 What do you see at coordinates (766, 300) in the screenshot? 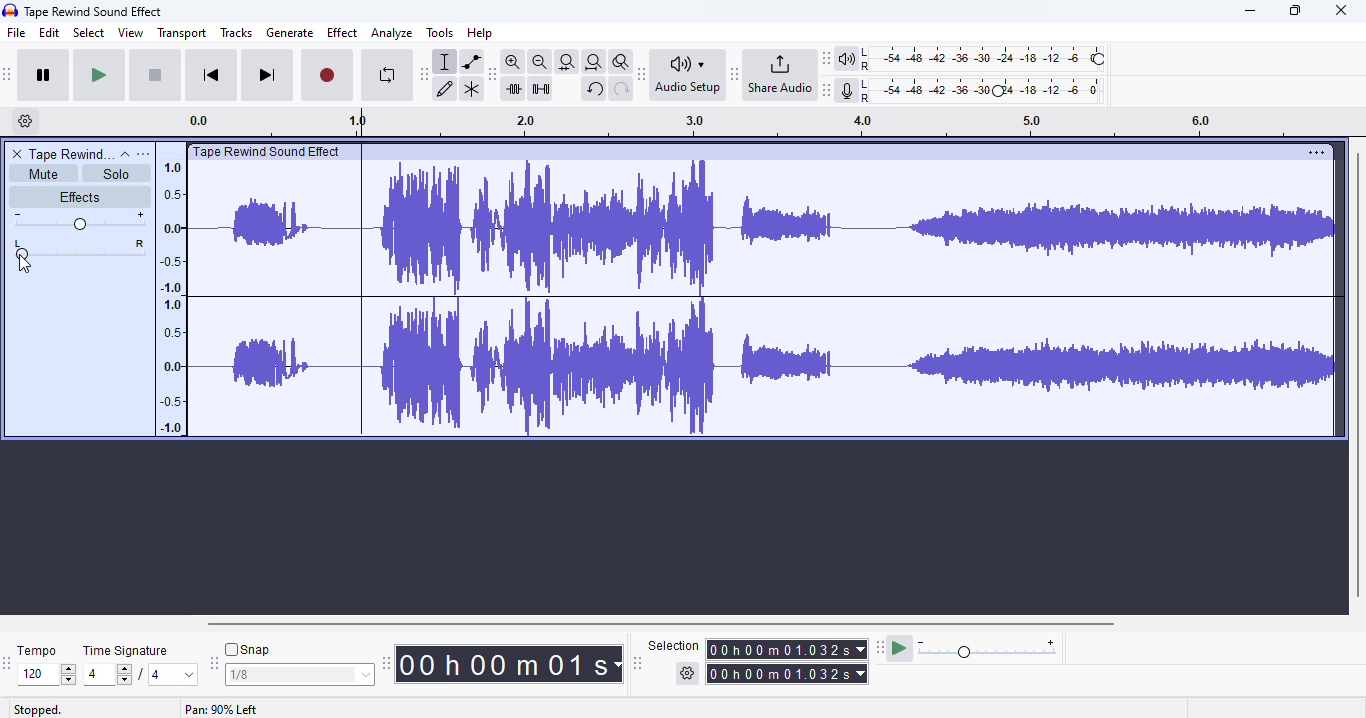
I see `audio selected` at bounding box center [766, 300].